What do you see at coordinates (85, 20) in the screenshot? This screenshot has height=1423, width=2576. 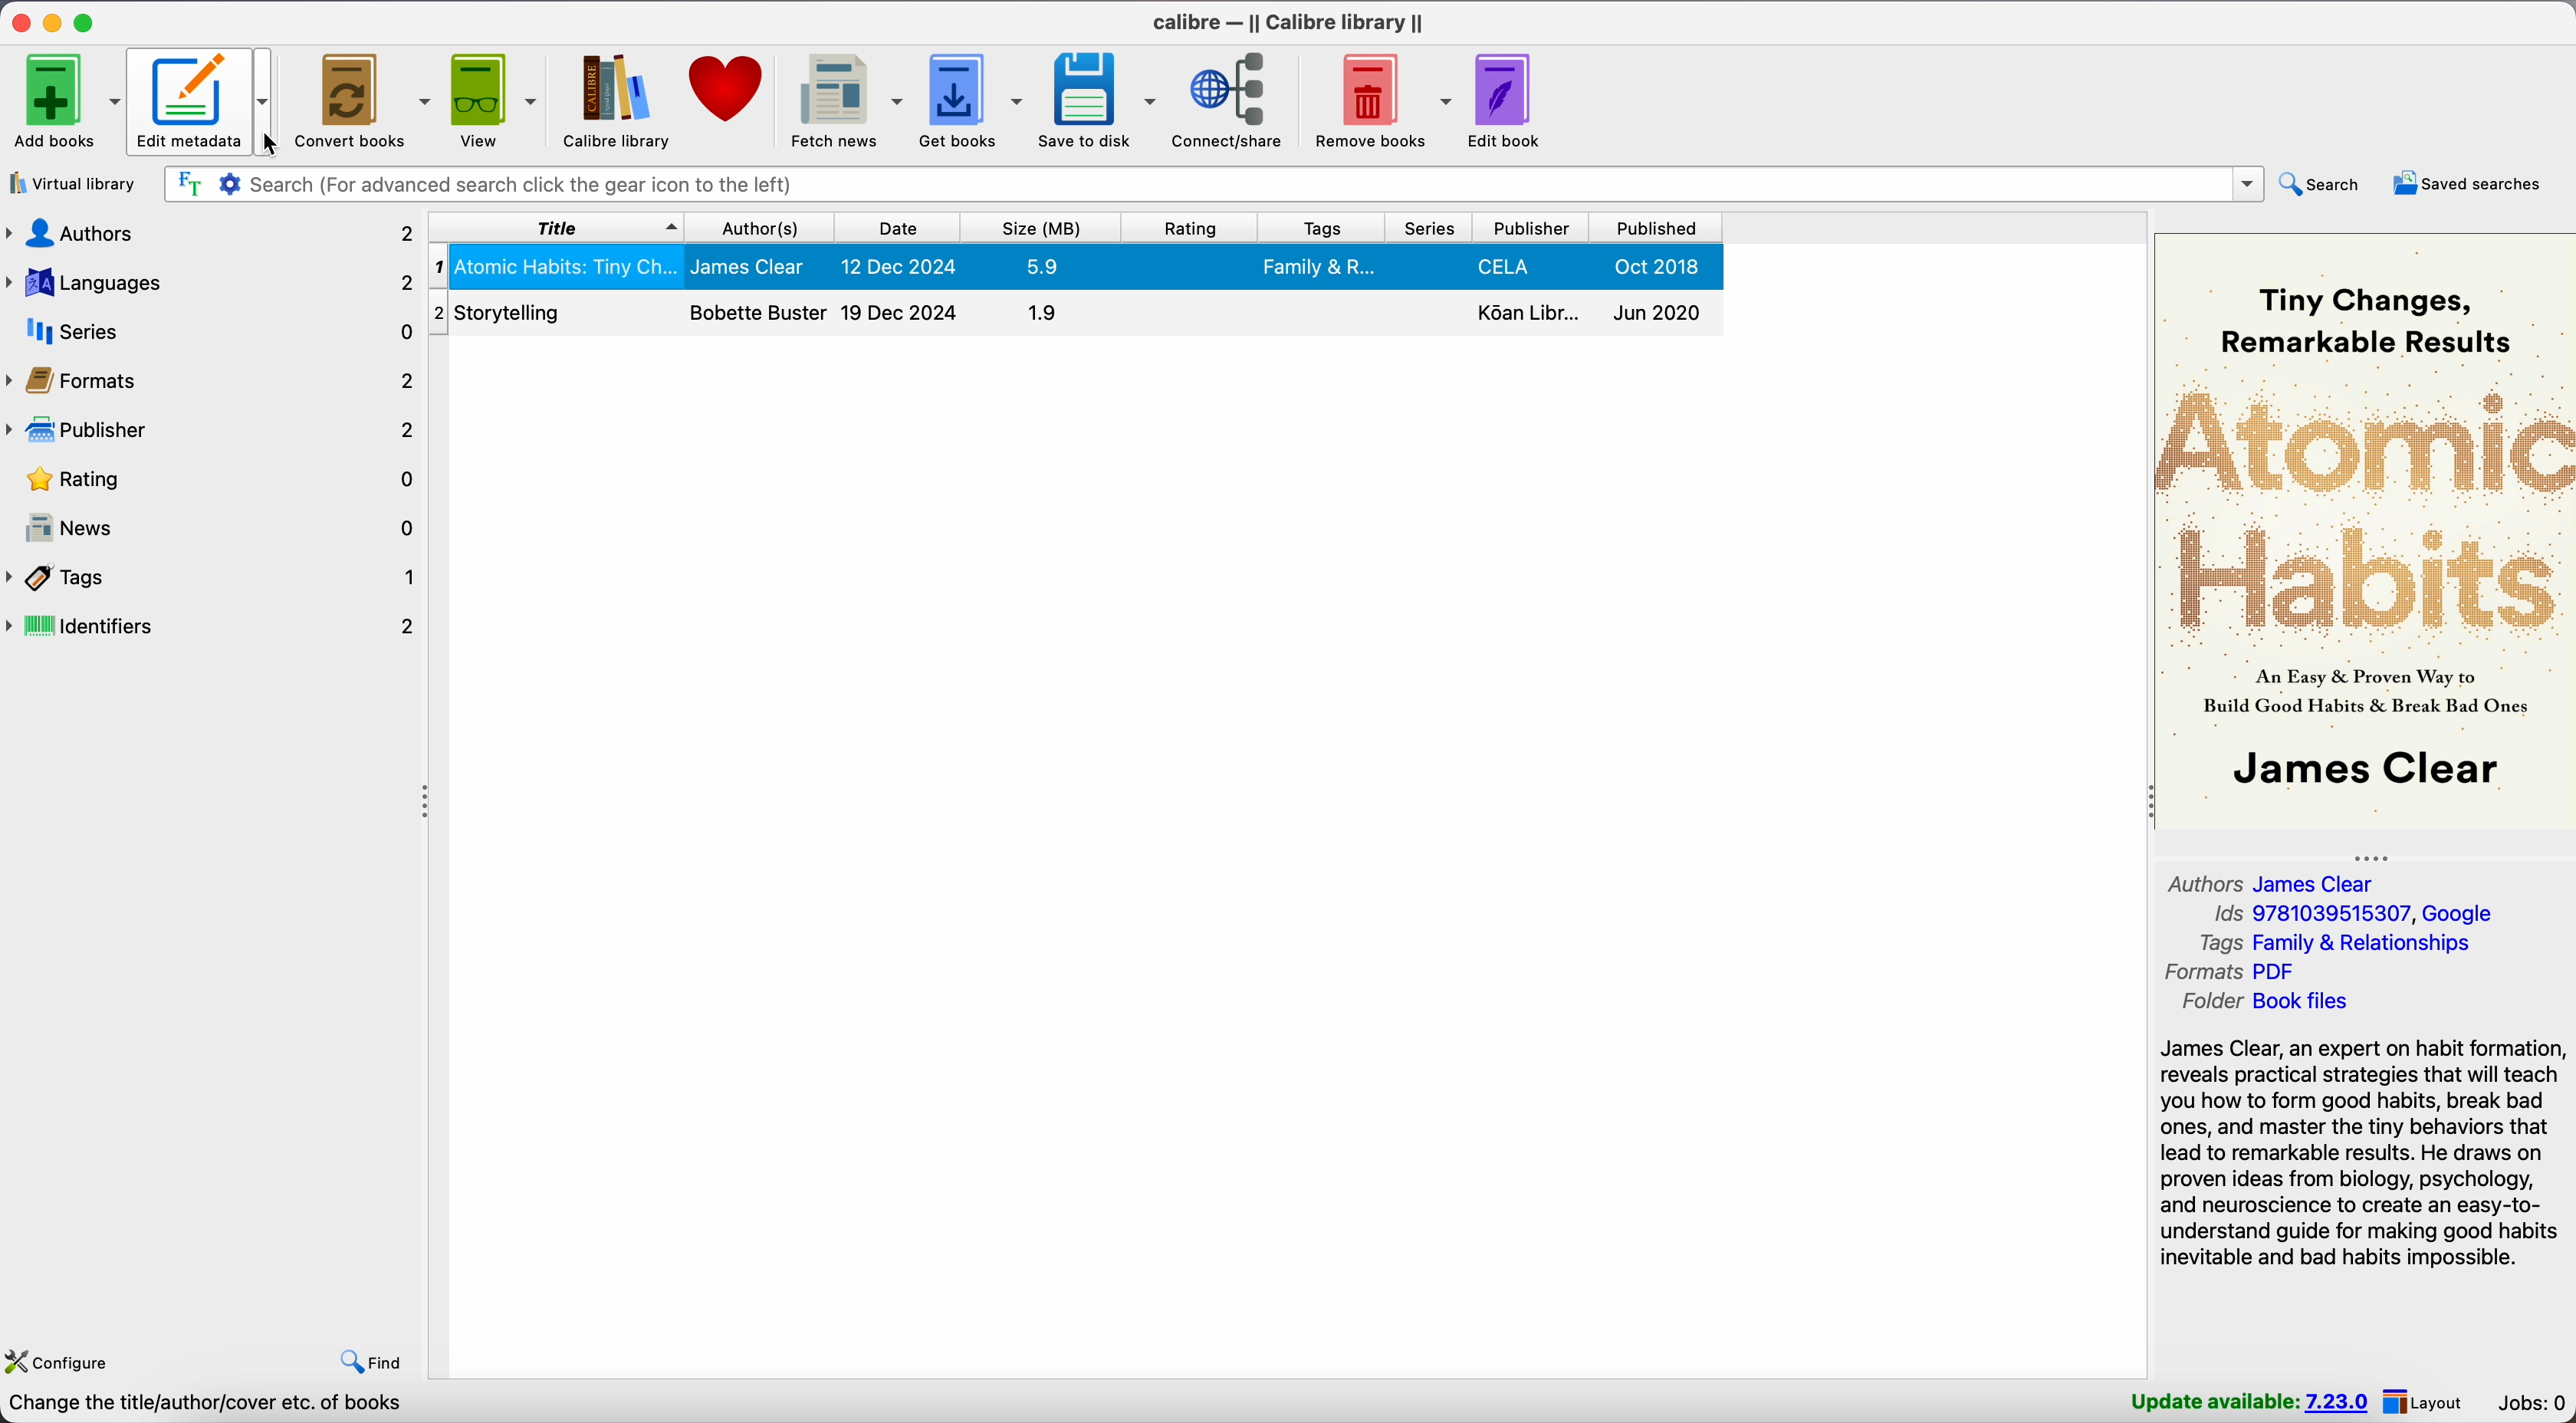 I see `maximize Calibre` at bounding box center [85, 20].